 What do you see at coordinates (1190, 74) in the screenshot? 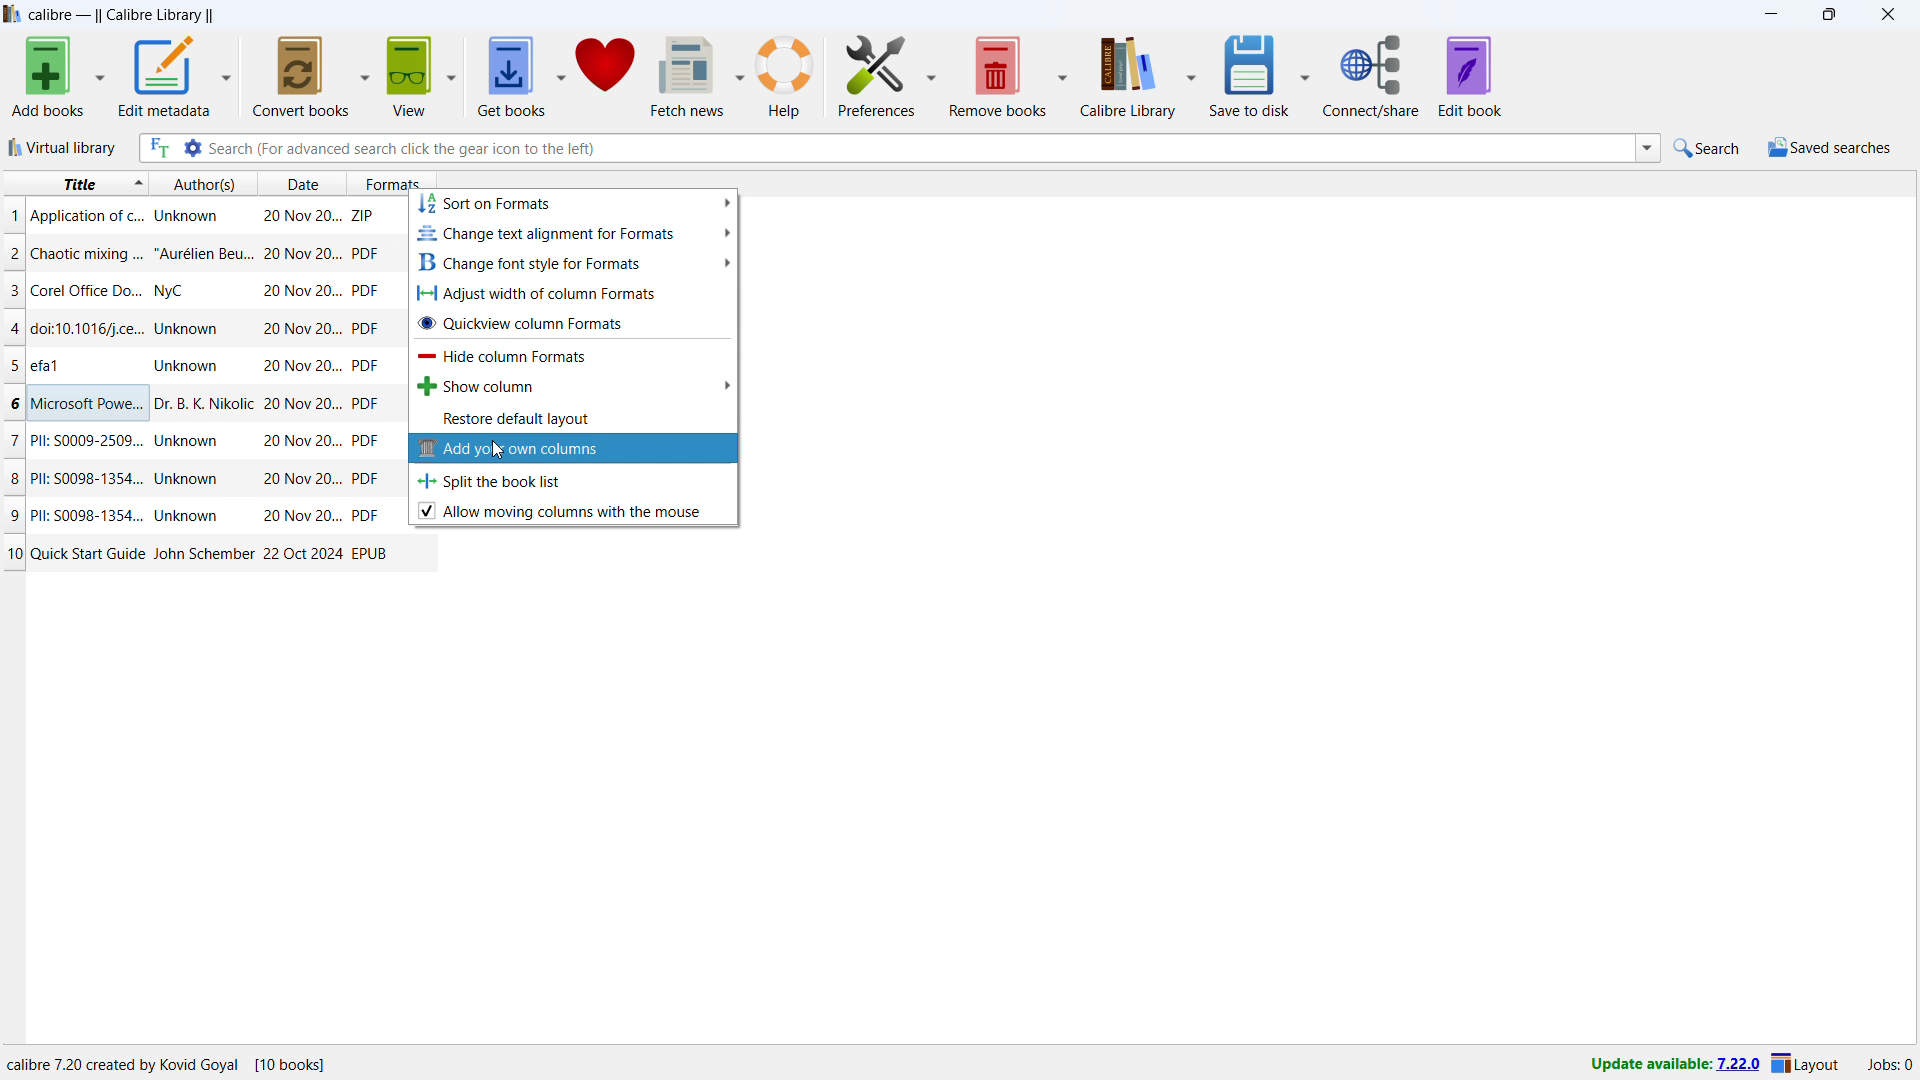
I see `calibre library options` at bounding box center [1190, 74].